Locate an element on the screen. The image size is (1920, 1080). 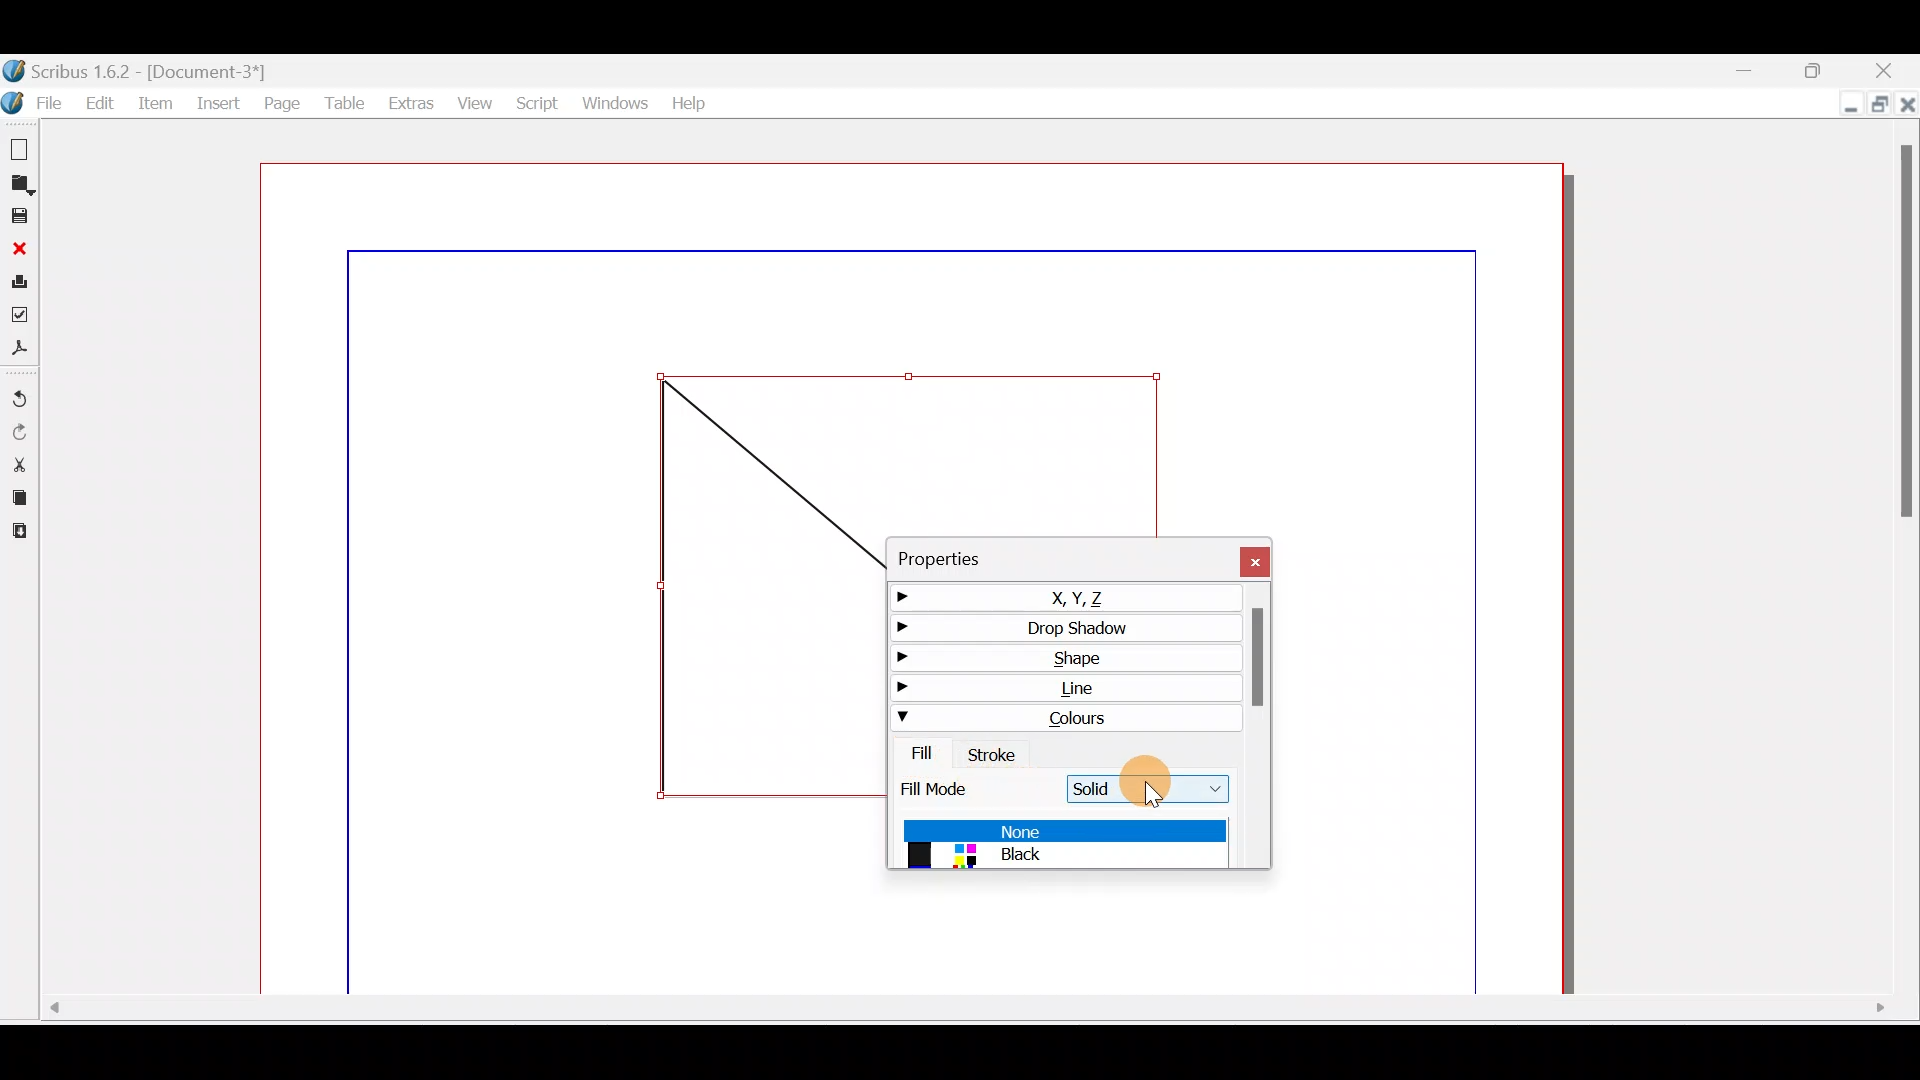
None is located at coordinates (1064, 829).